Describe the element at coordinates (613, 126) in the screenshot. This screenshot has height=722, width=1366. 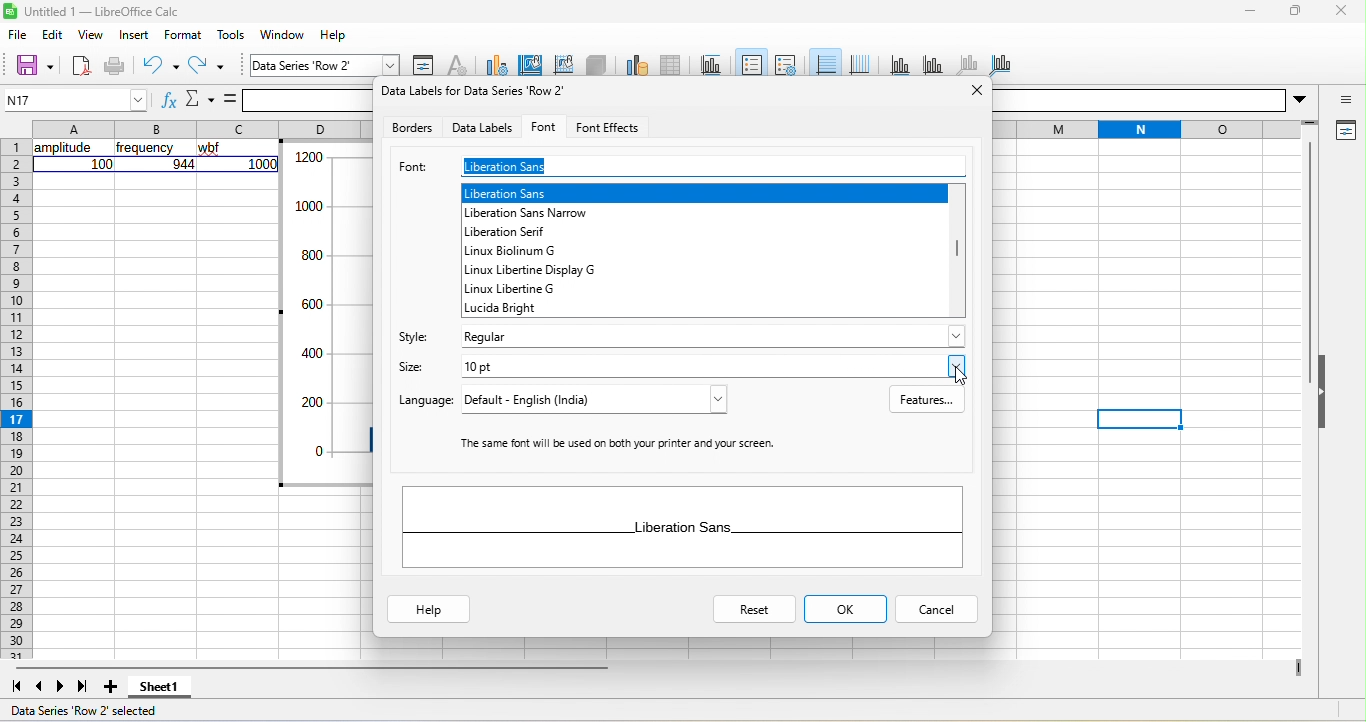
I see `font effects` at that location.